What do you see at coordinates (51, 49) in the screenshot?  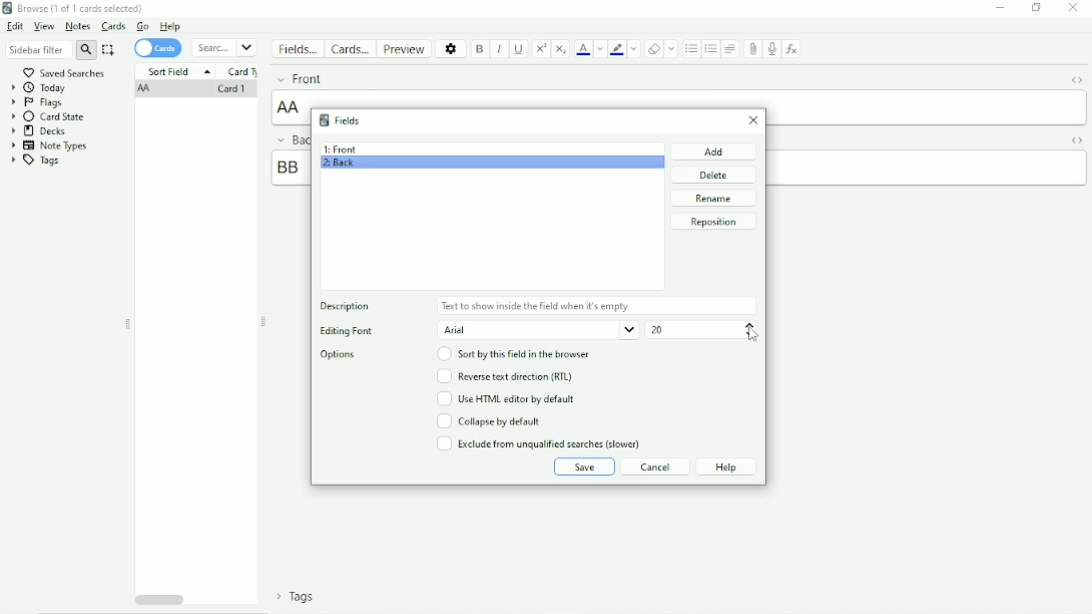 I see `Sidebar filter` at bounding box center [51, 49].